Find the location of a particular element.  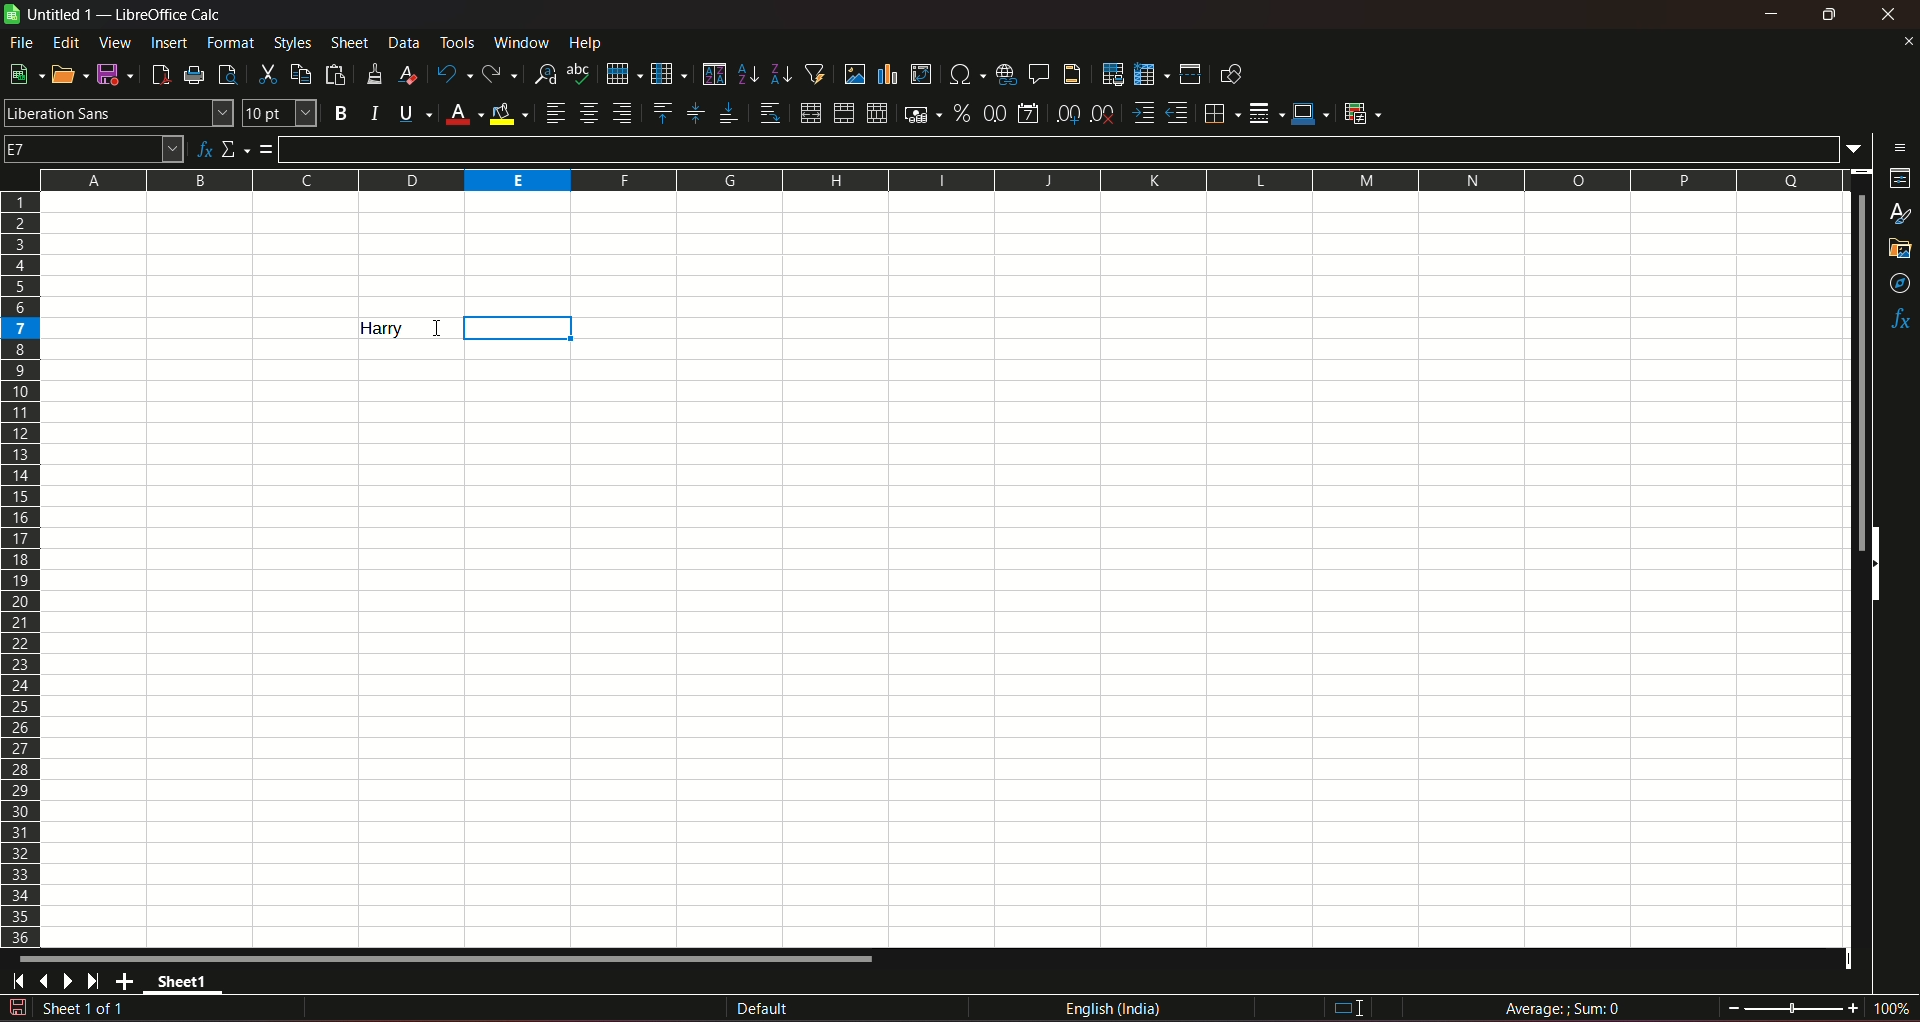

auto filter is located at coordinates (815, 72).